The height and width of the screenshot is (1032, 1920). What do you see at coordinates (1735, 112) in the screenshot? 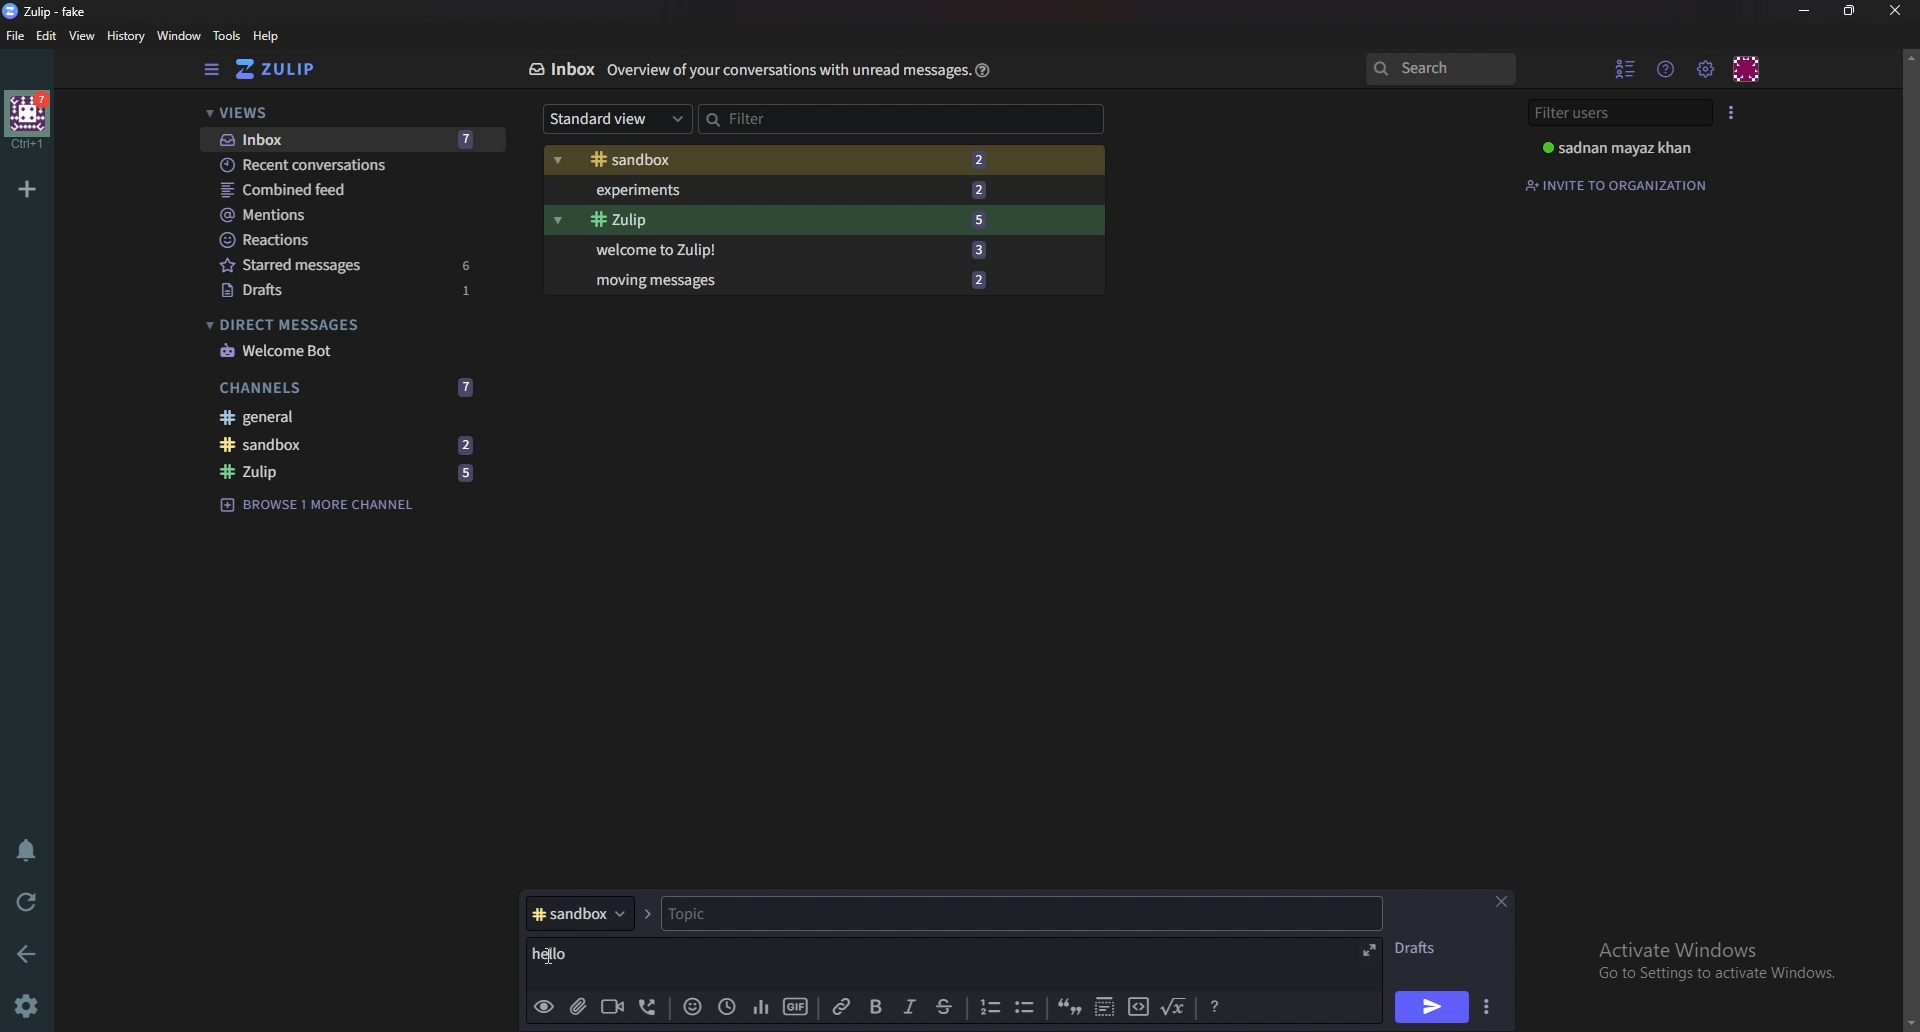
I see `User list style` at bounding box center [1735, 112].